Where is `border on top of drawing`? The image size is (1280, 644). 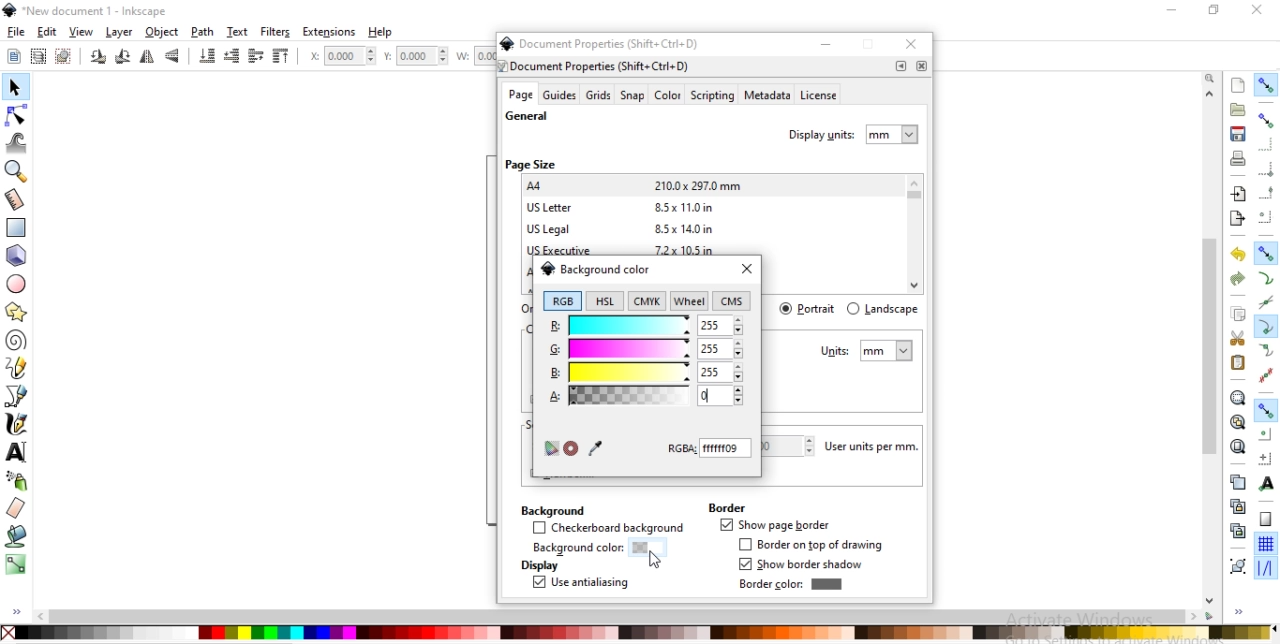
border on top of drawing is located at coordinates (815, 545).